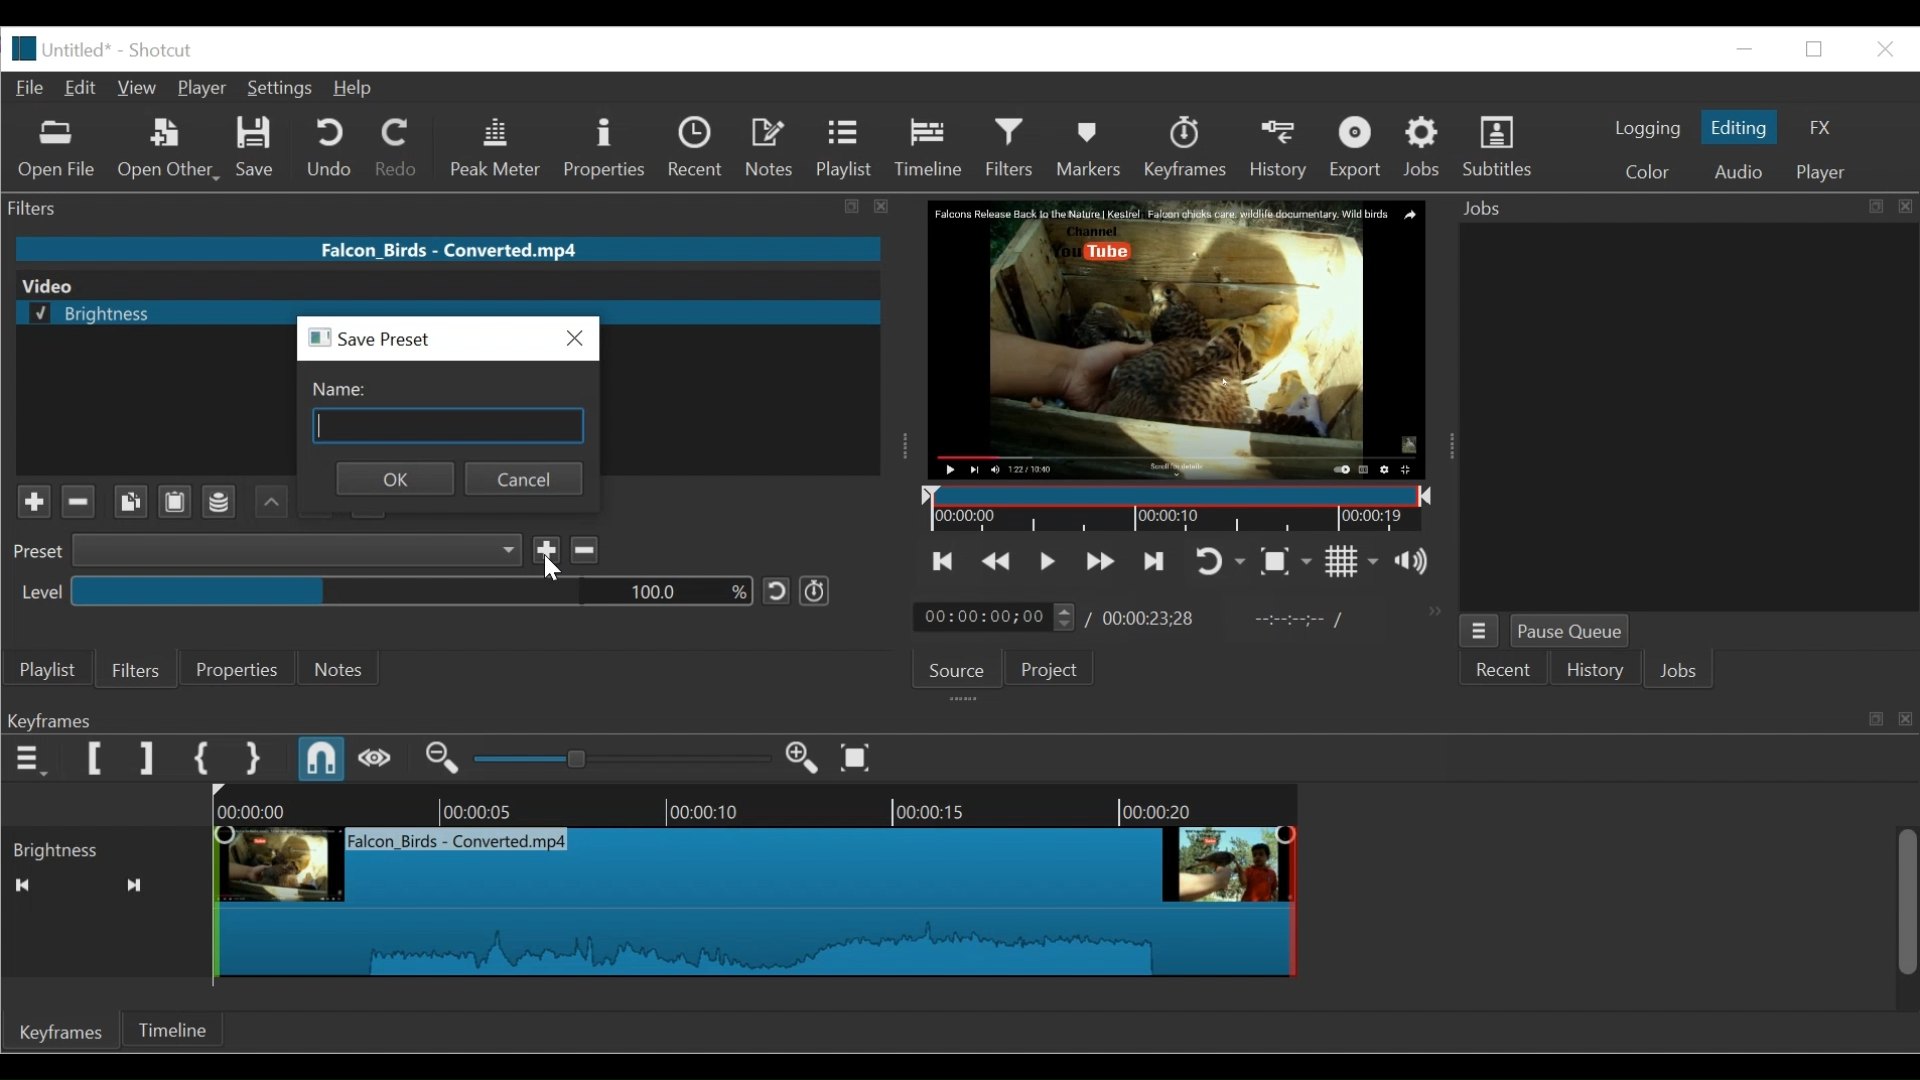 The width and height of the screenshot is (1920, 1080). I want to click on In point, so click(1288, 620).